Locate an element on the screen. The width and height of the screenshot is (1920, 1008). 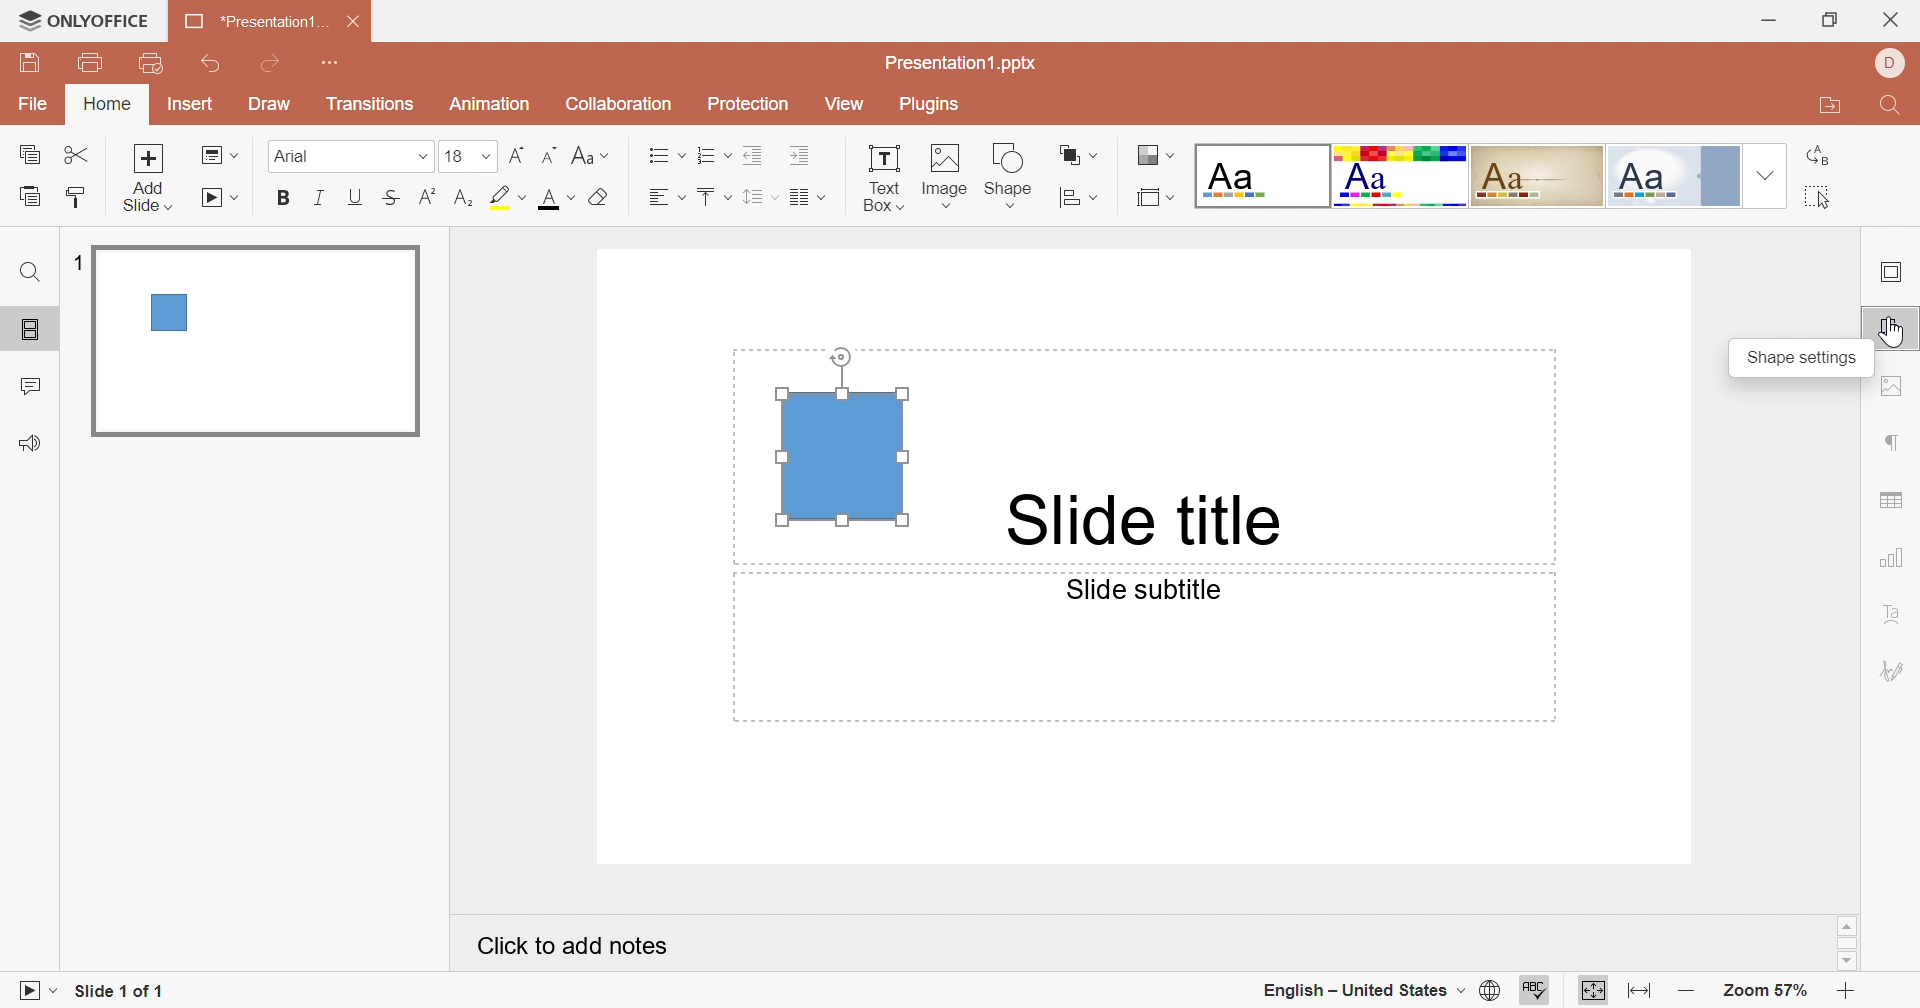
Slides is located at coordinates (34, 330).